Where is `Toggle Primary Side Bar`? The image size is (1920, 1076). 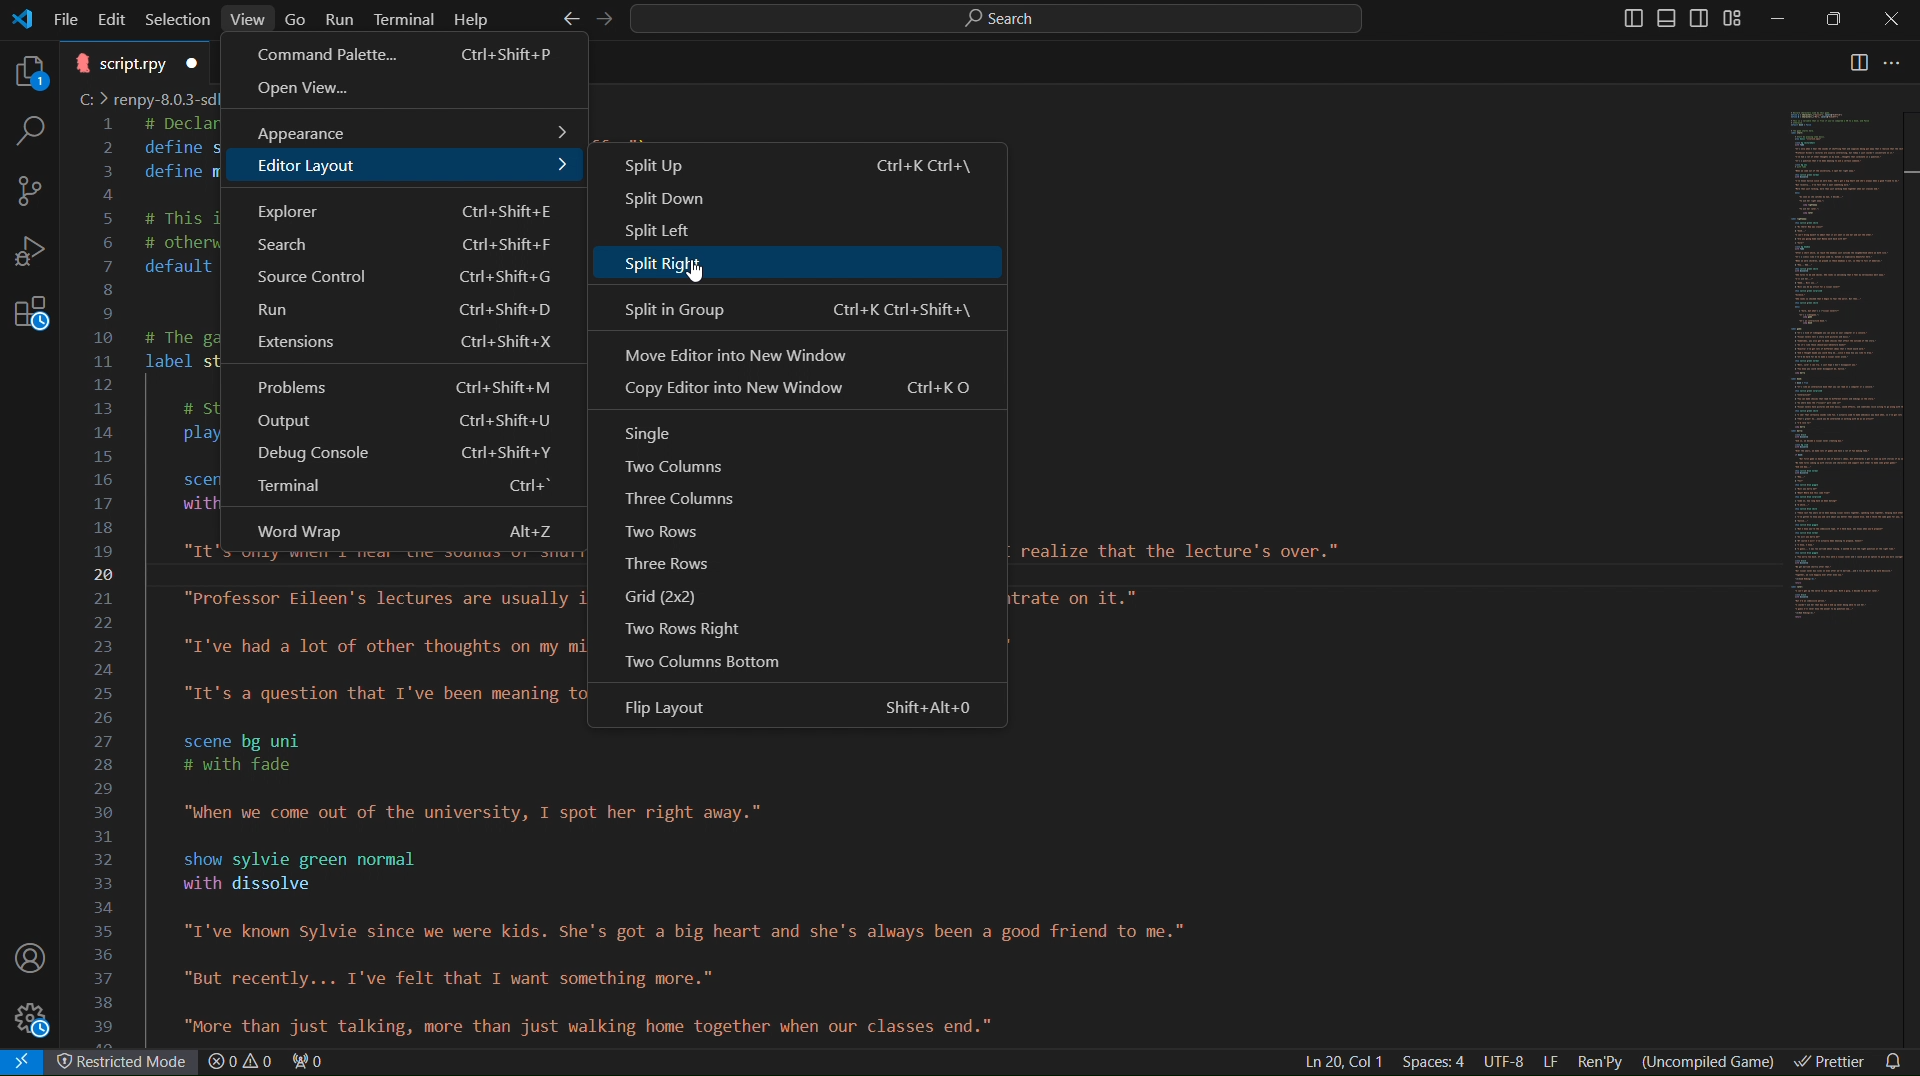
Toggle Primary Side Bar is located at coordinates (1624, 18).